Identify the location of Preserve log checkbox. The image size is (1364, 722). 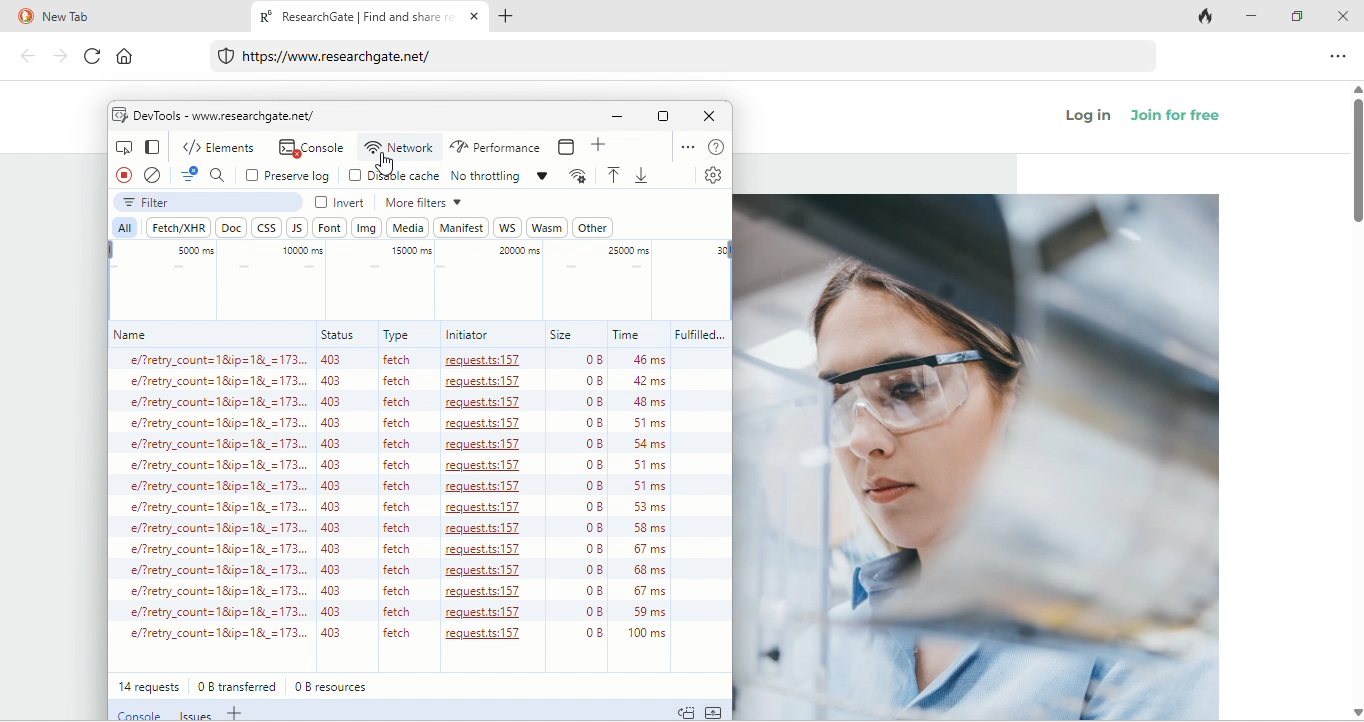
(287, 175).